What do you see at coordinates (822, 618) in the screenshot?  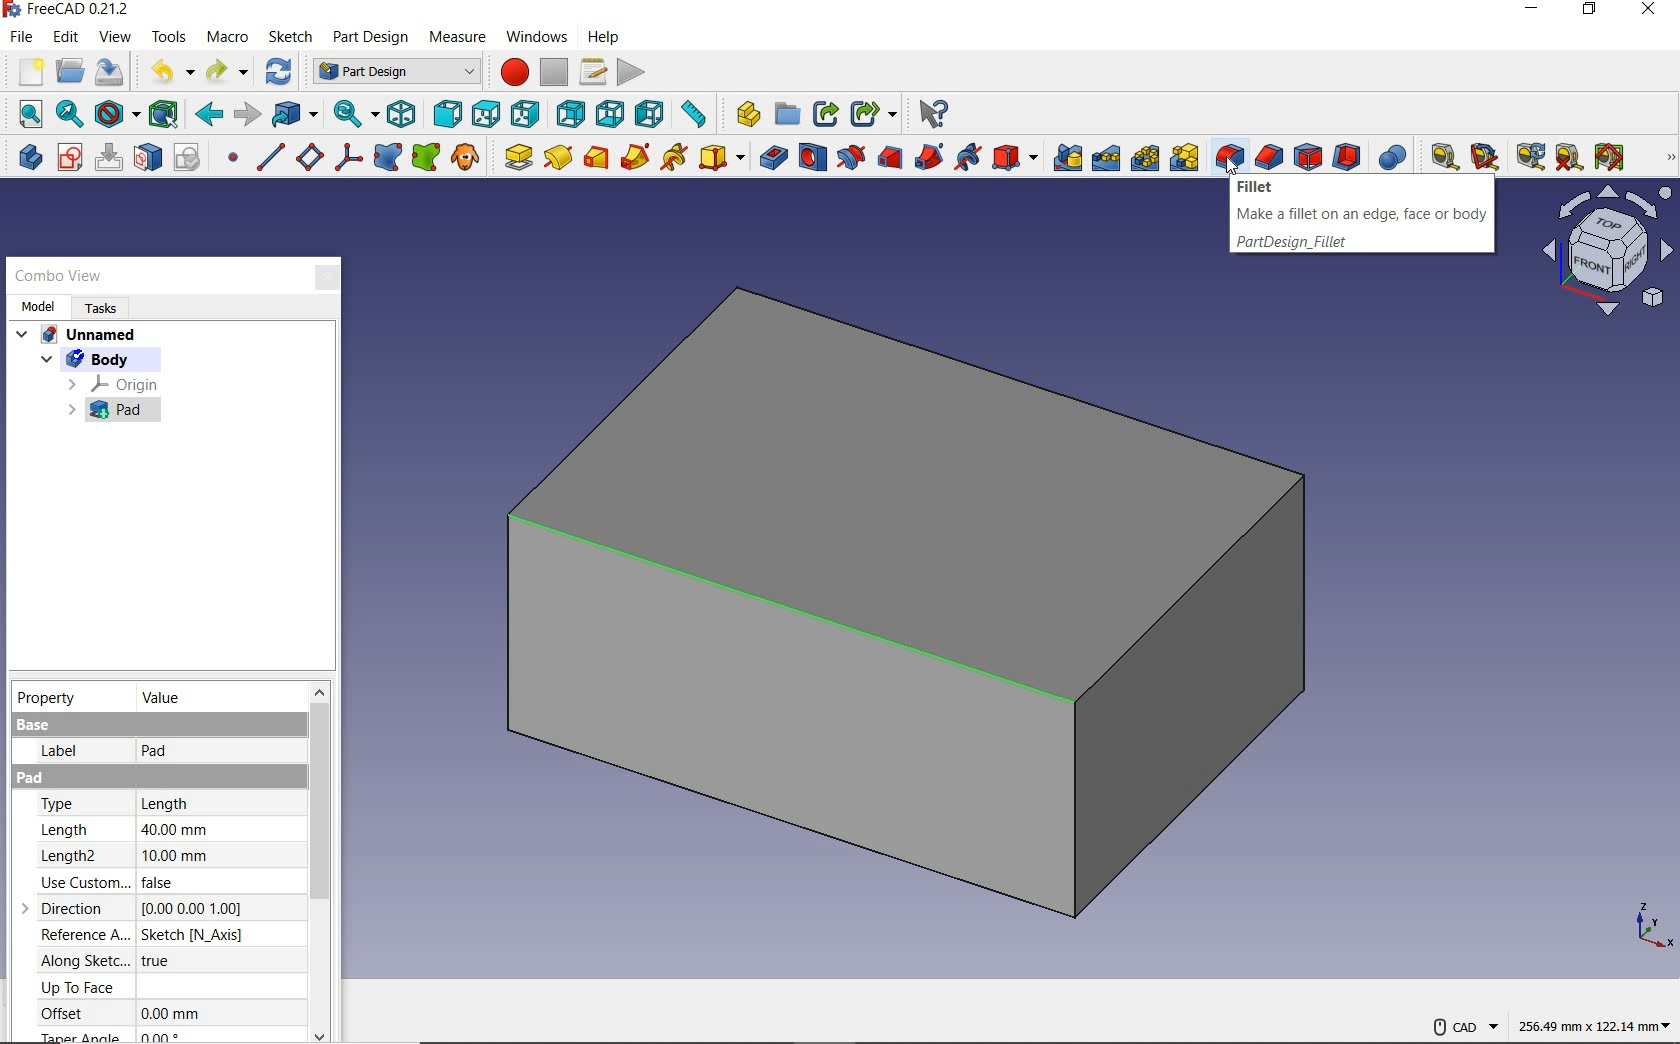 I see `selected edge` at bounding box center [822, 618].